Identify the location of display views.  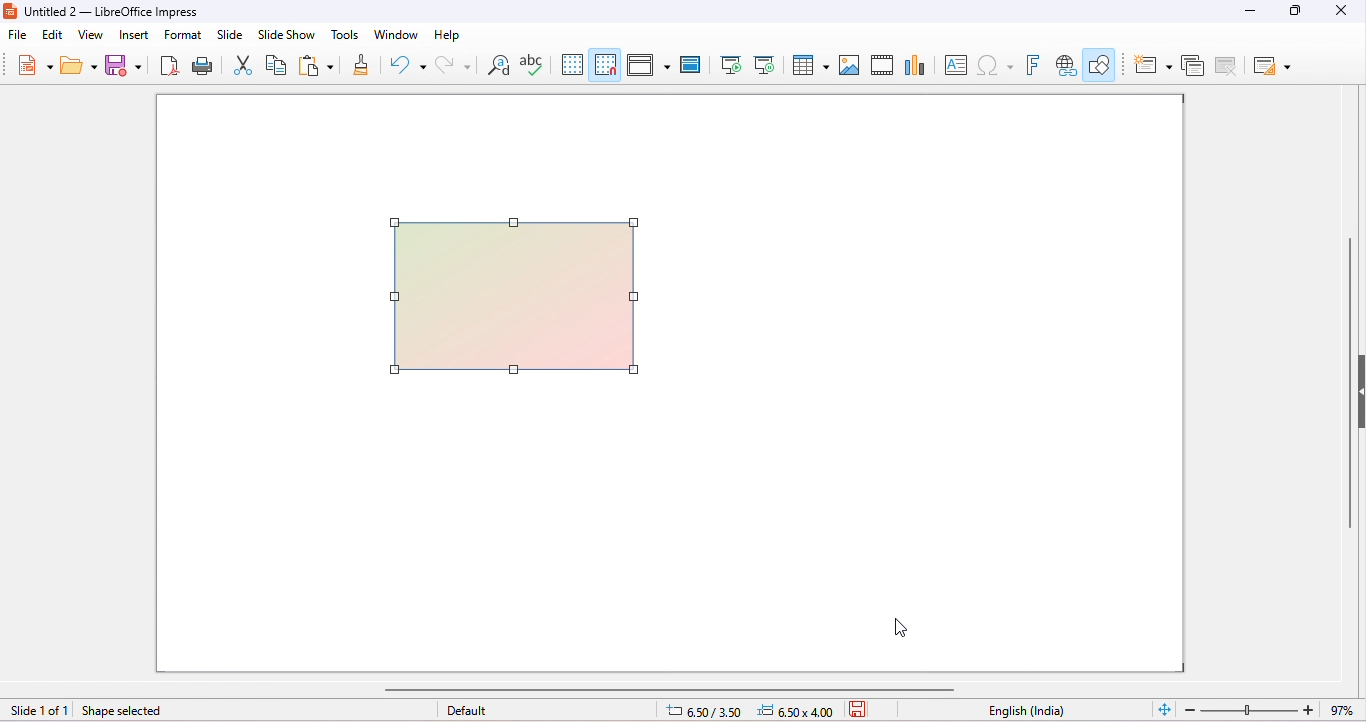
(650, 64).